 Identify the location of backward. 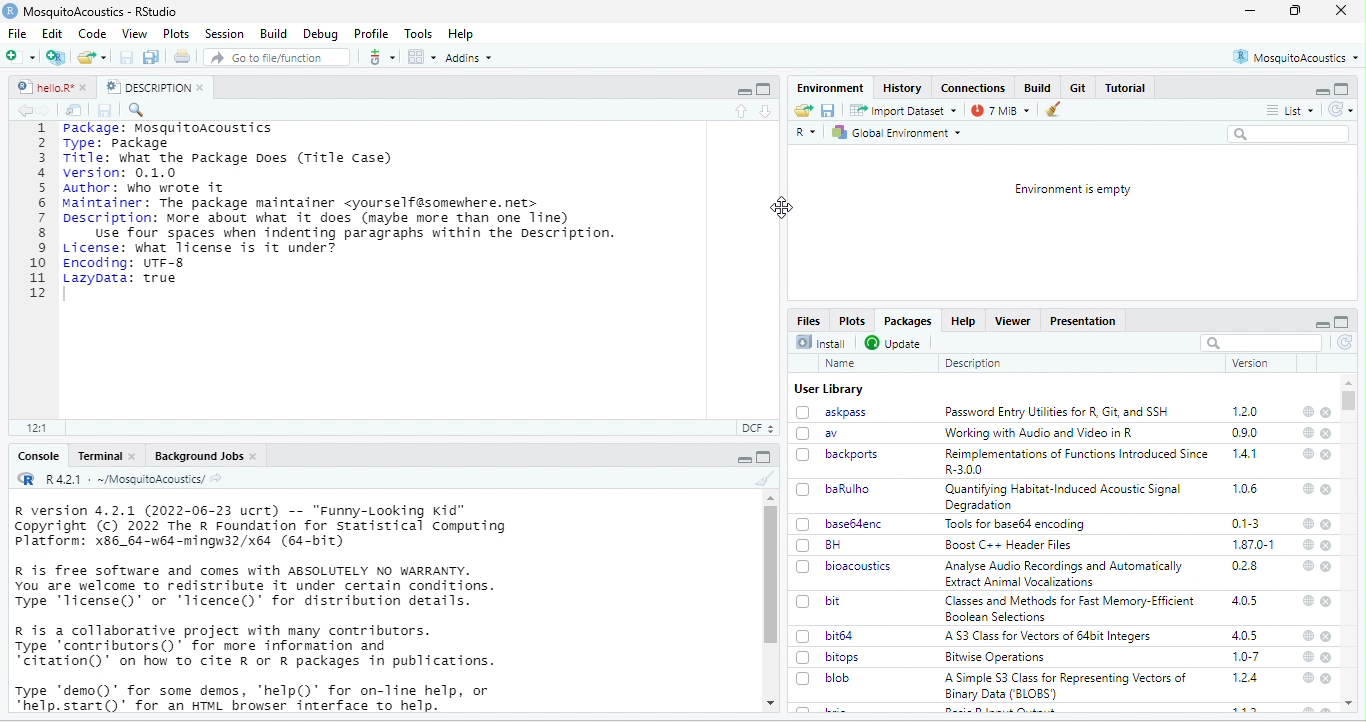
(21, 110).